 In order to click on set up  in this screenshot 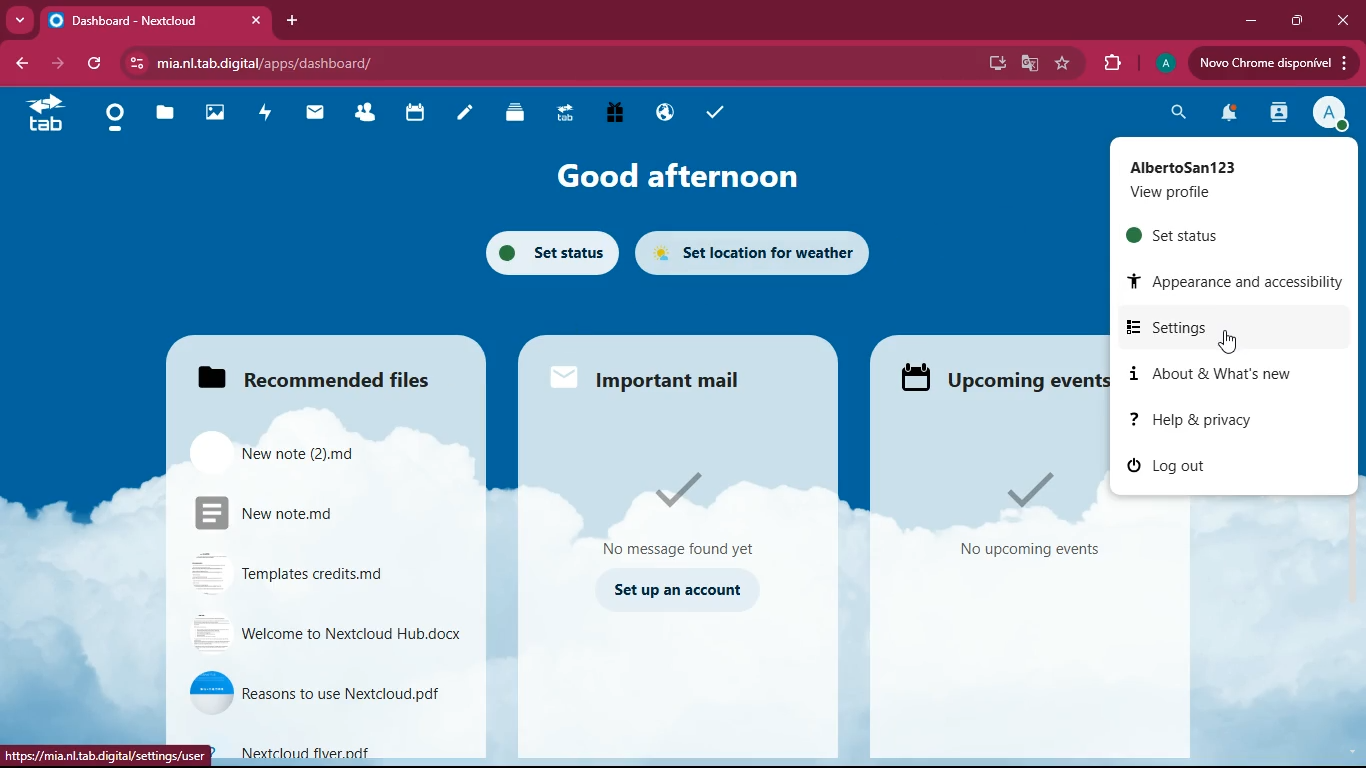, I will do `click(686, 590)`.